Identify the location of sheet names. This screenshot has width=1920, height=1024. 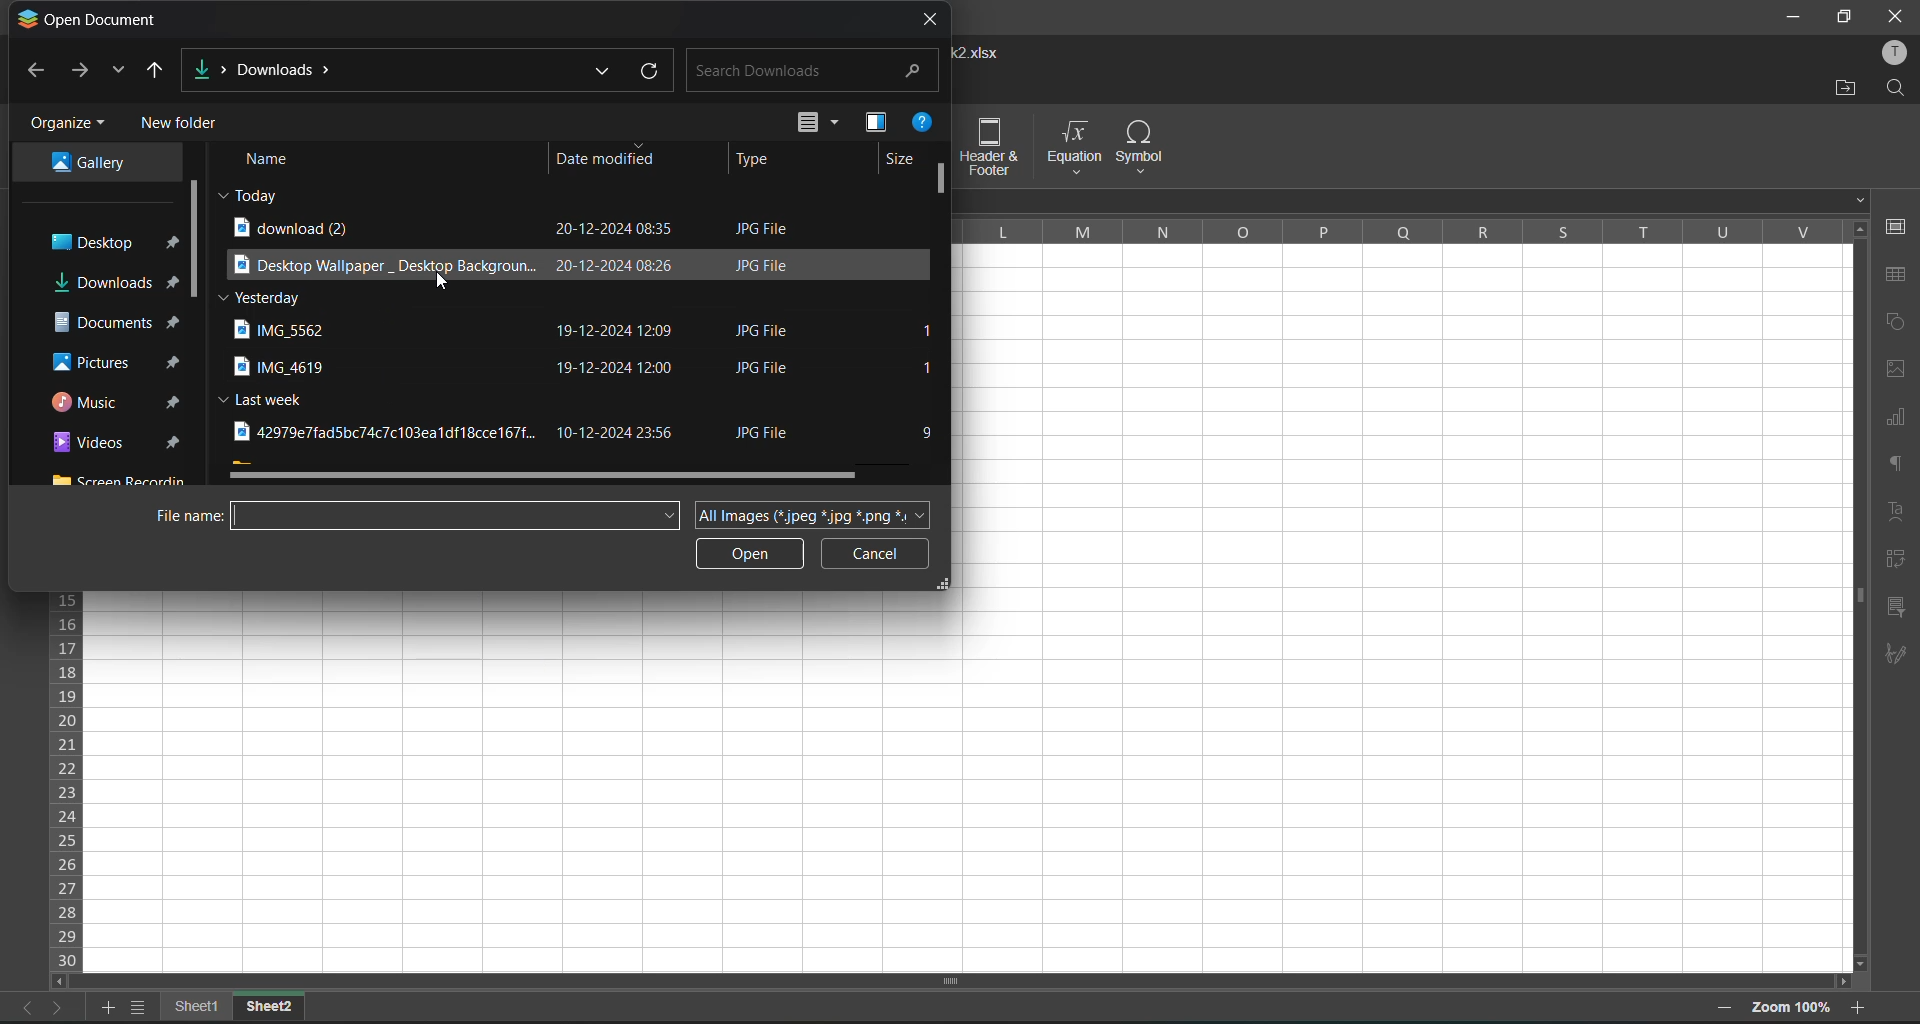
(203, 1005).